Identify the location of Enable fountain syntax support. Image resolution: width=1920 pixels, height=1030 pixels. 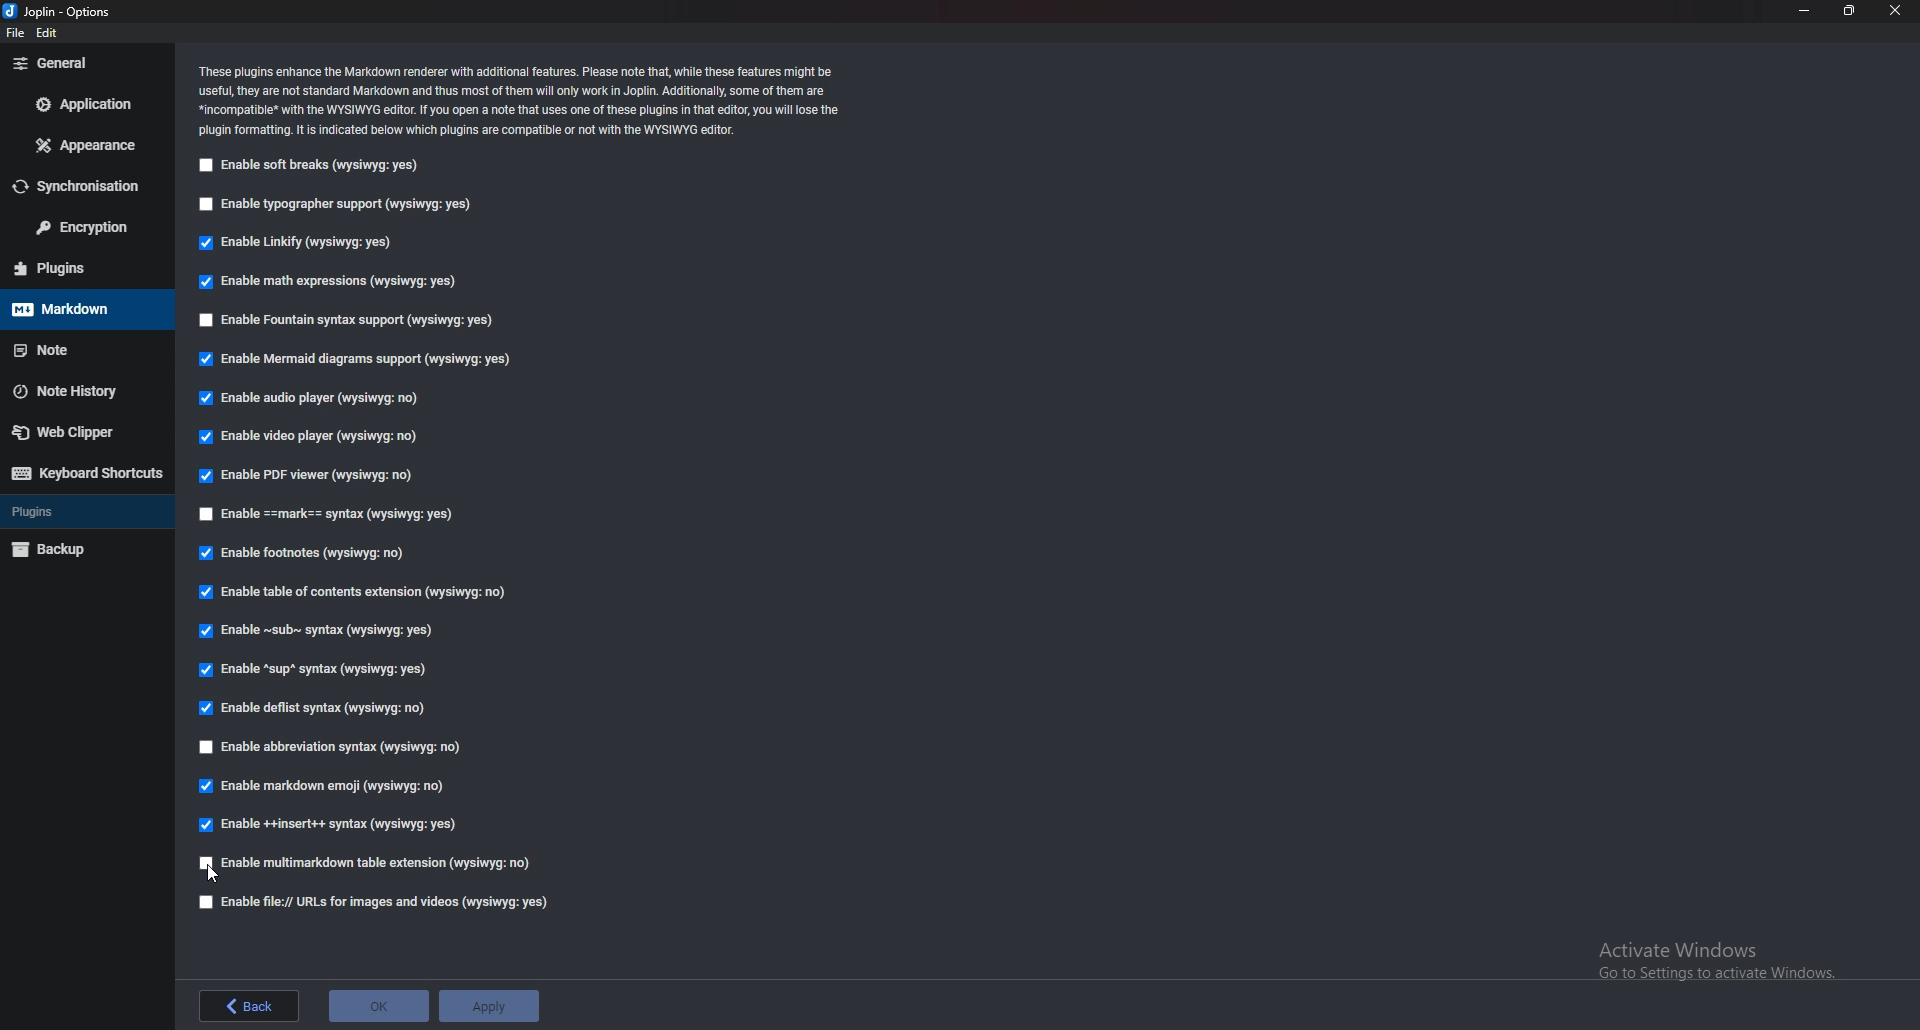
(364, 321).